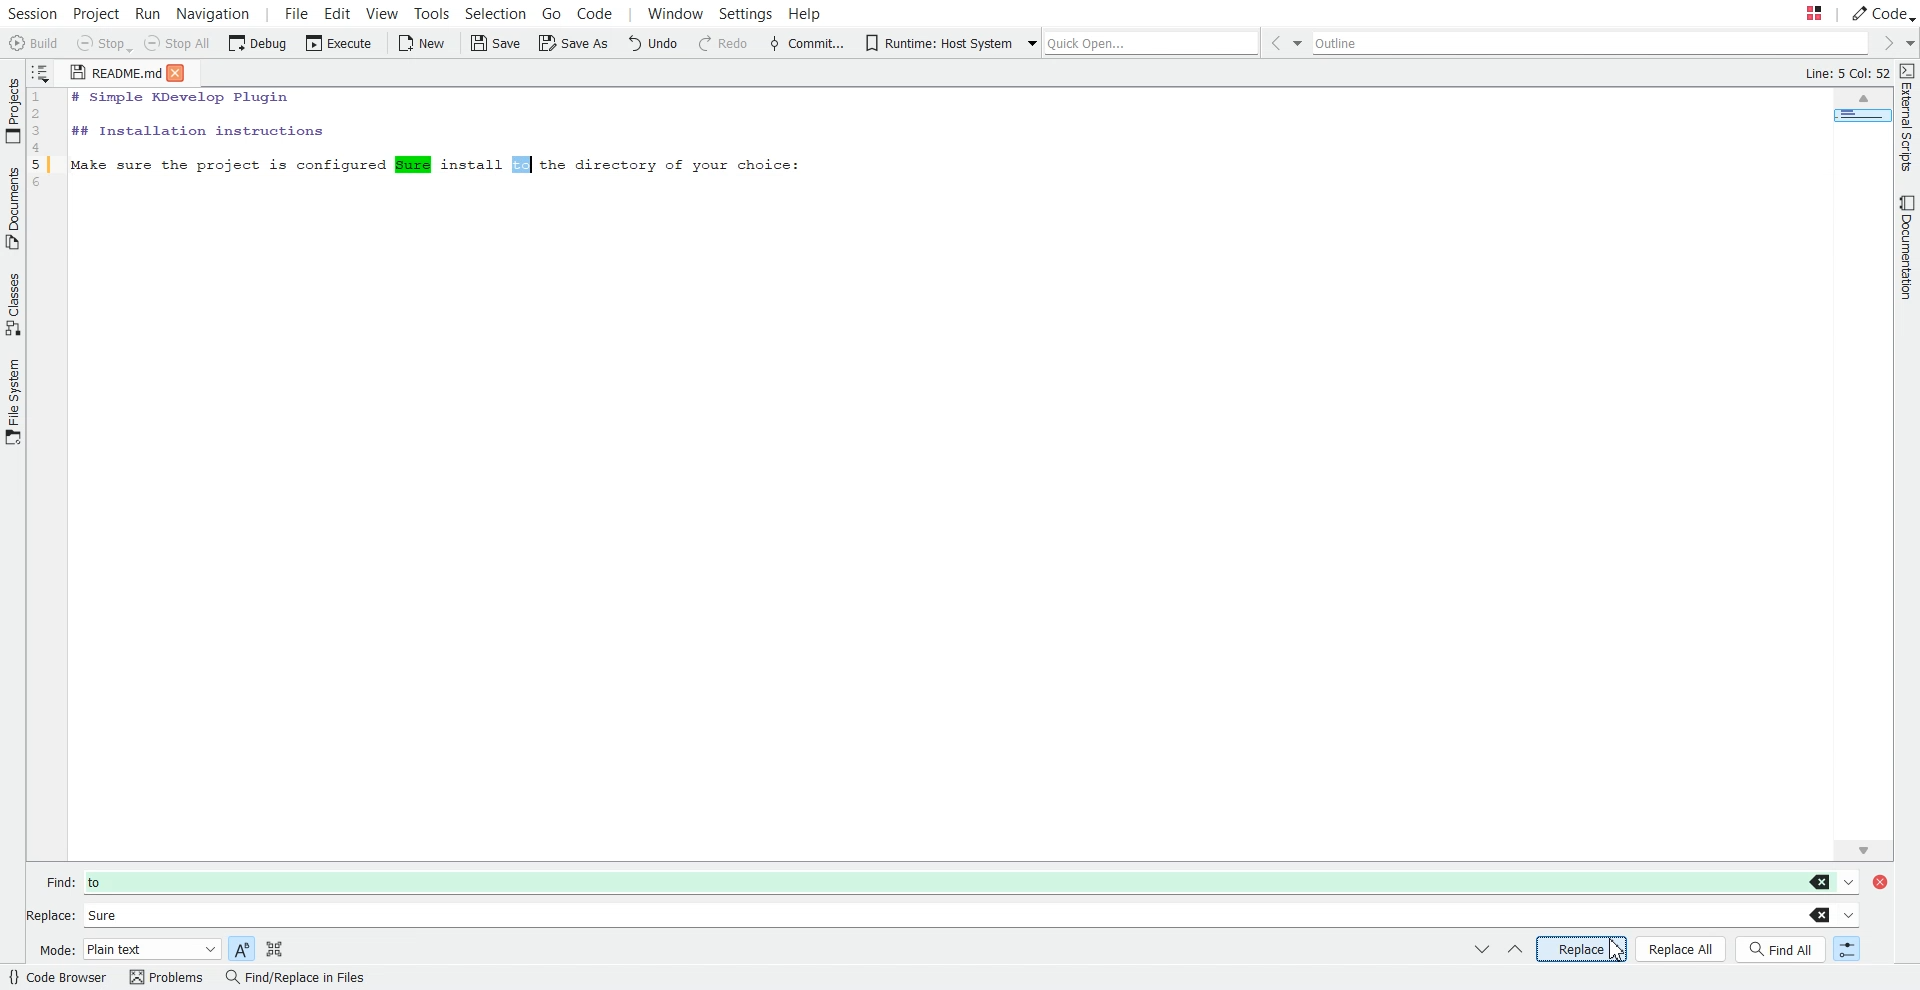 The image size is (1920, 990). I want to click on Find/Replace in Files, so click(294, 978).